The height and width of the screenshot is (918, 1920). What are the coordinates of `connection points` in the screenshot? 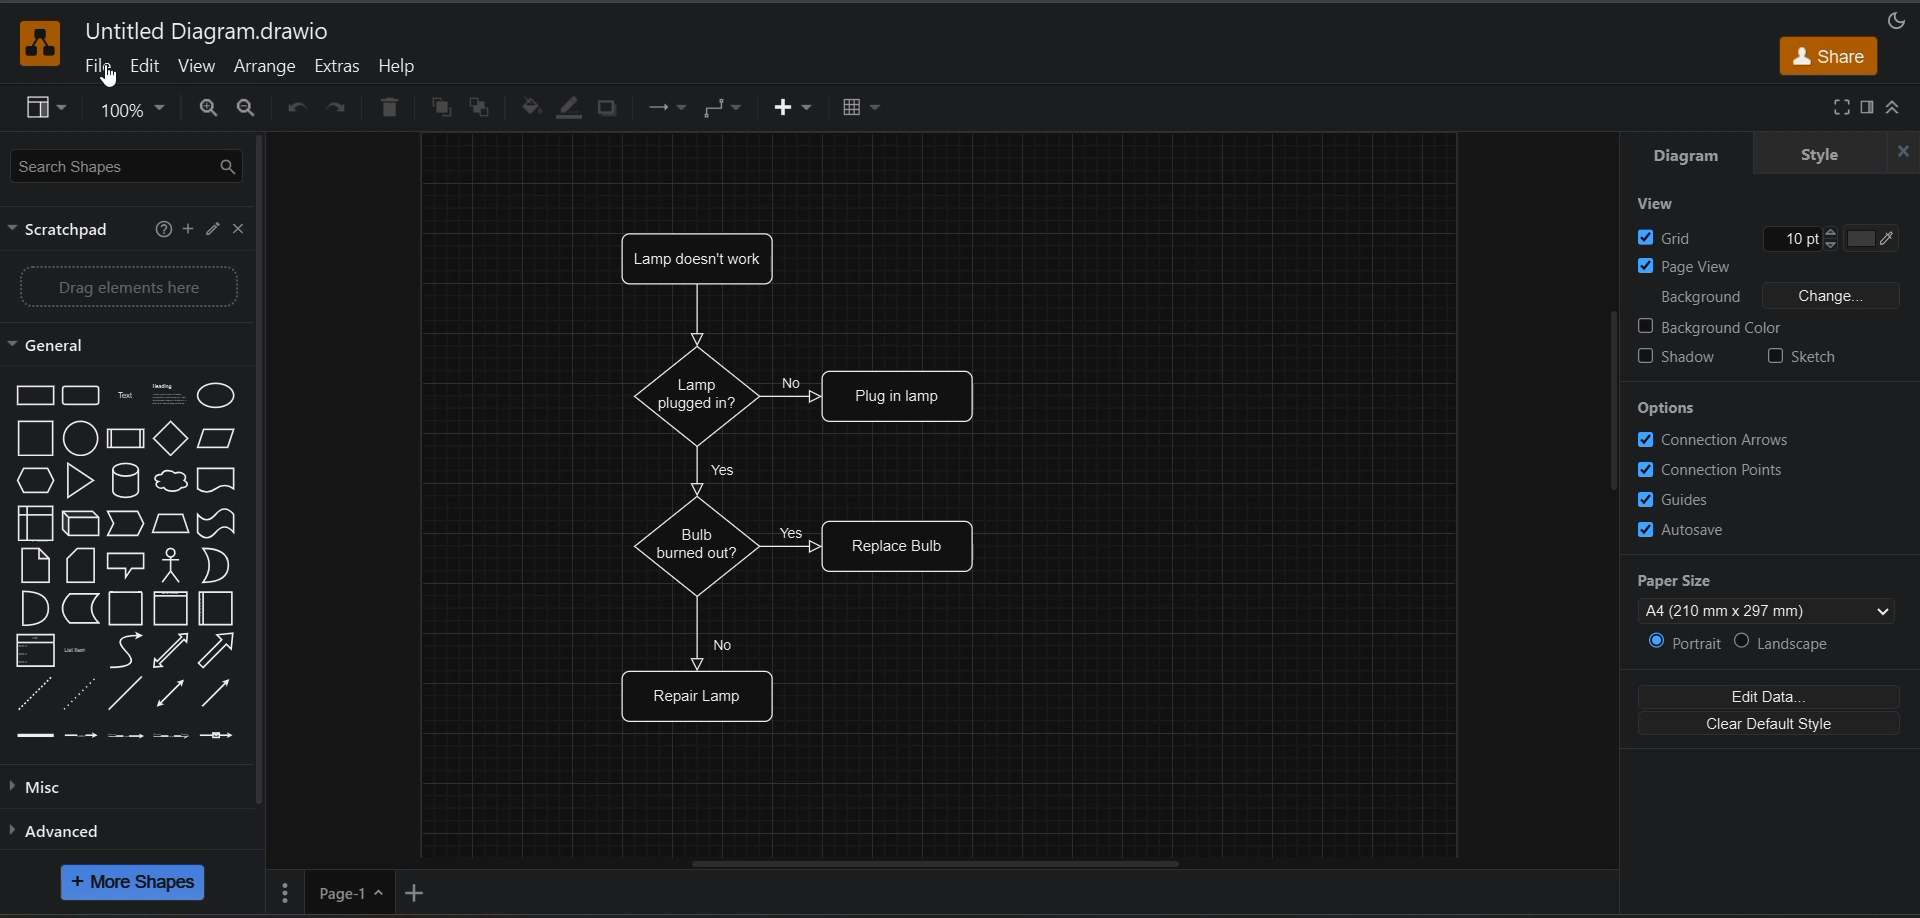 It's located at (1714, 469).